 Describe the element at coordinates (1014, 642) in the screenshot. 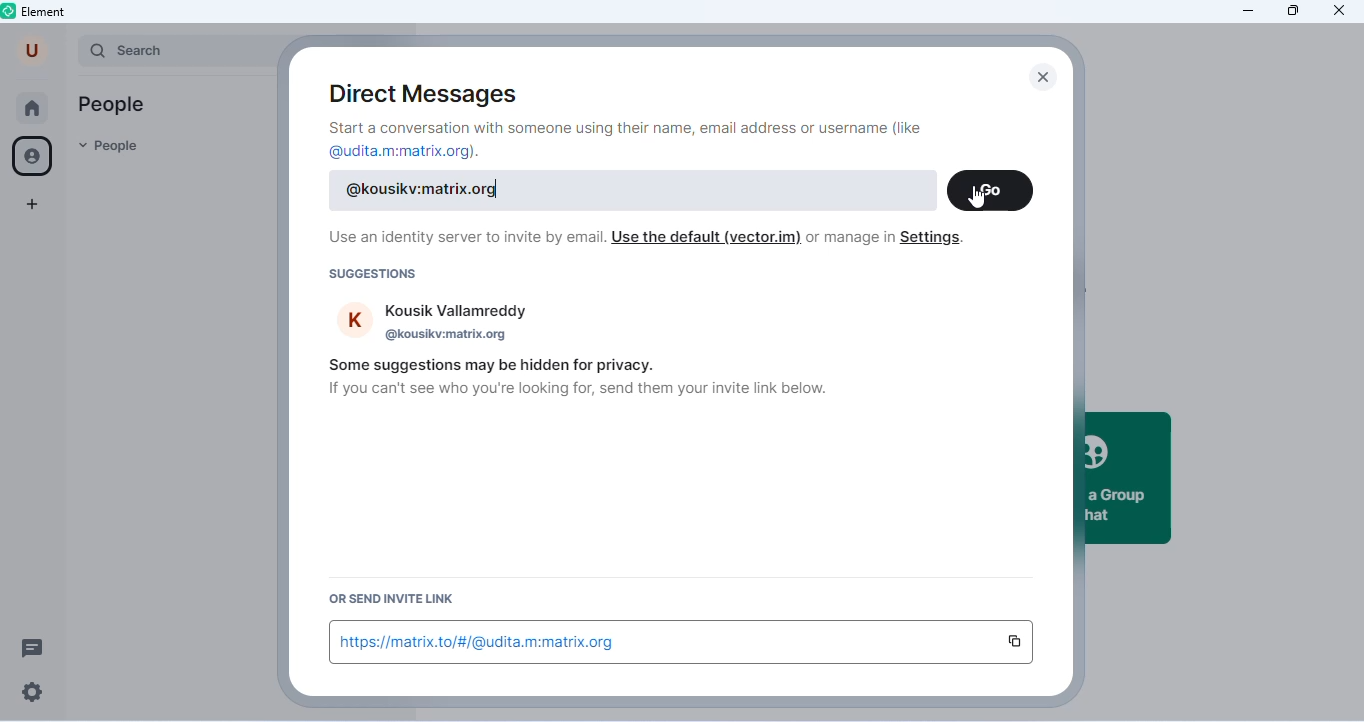

I see `copy` at that location.